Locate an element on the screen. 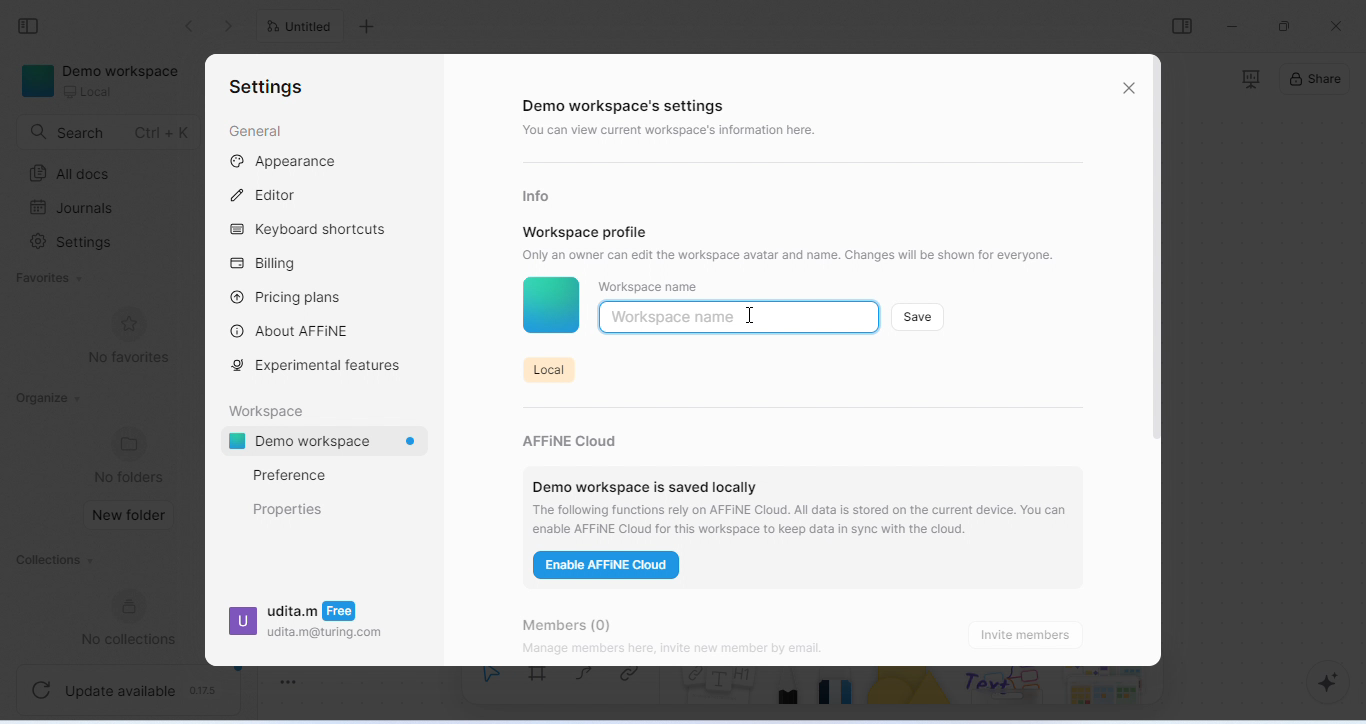 The image size is (1366, 724). open or close side bar is located at coordinates (1182, 26).